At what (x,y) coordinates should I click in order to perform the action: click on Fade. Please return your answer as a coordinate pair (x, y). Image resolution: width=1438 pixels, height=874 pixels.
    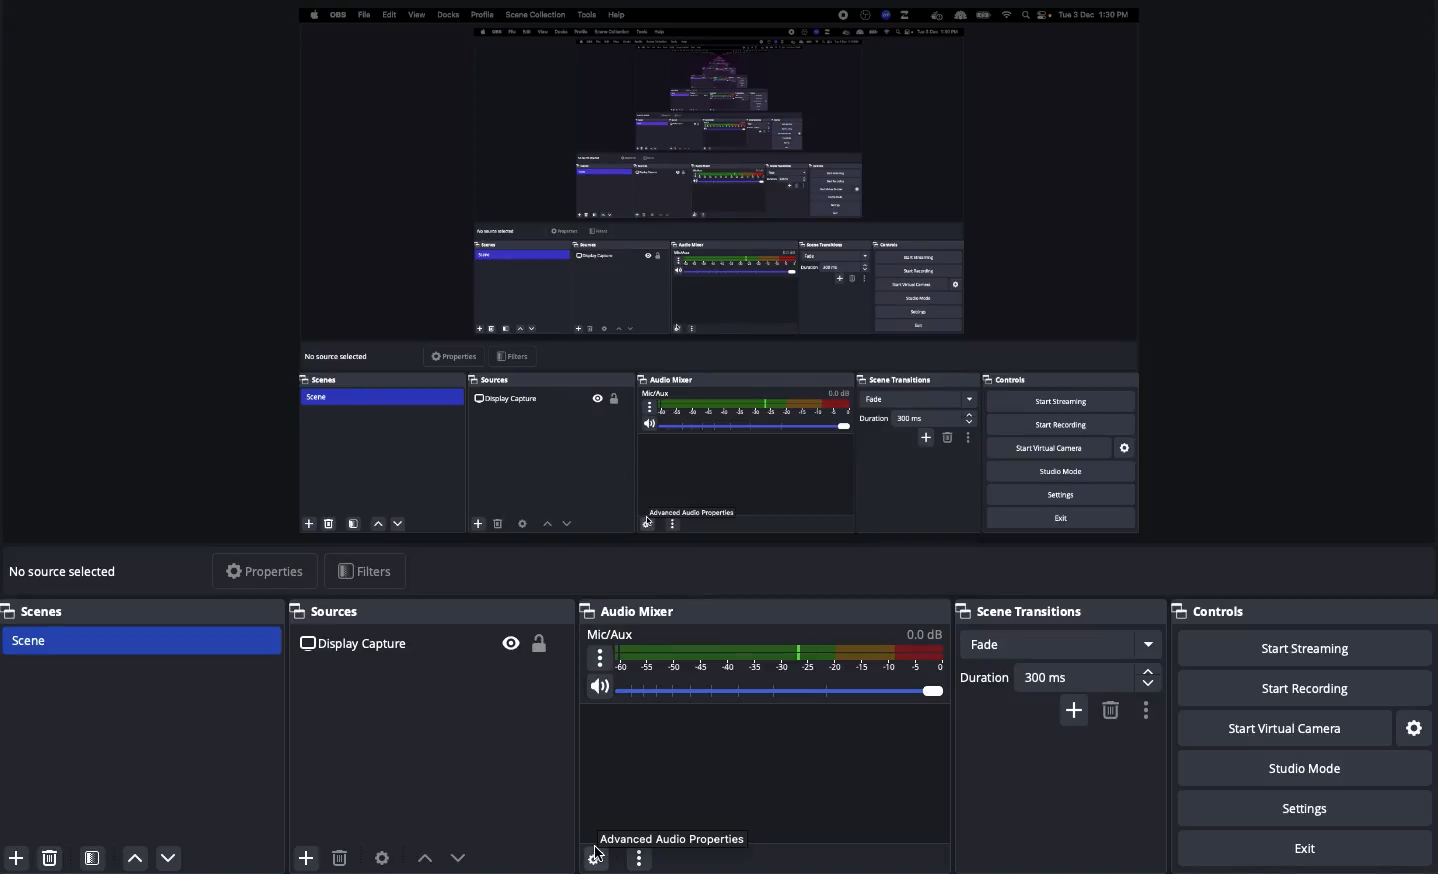
    Looking at the image, I should click on (1062, 646).